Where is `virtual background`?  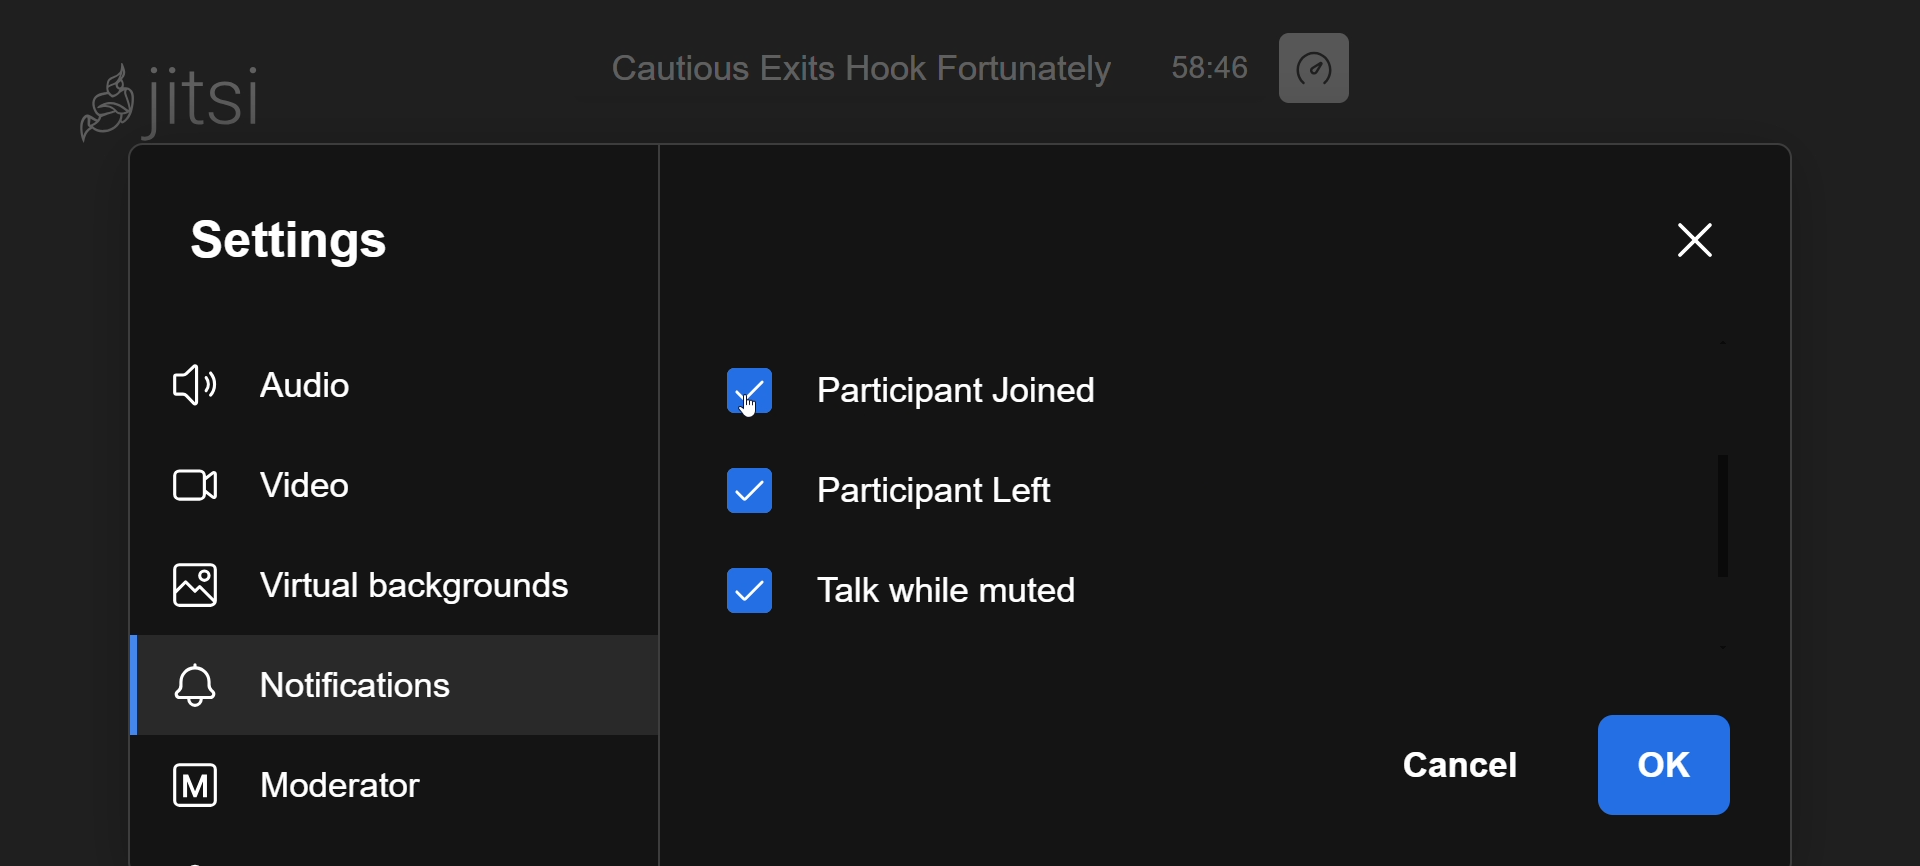
virtual background is located at coordinates (377, 582).